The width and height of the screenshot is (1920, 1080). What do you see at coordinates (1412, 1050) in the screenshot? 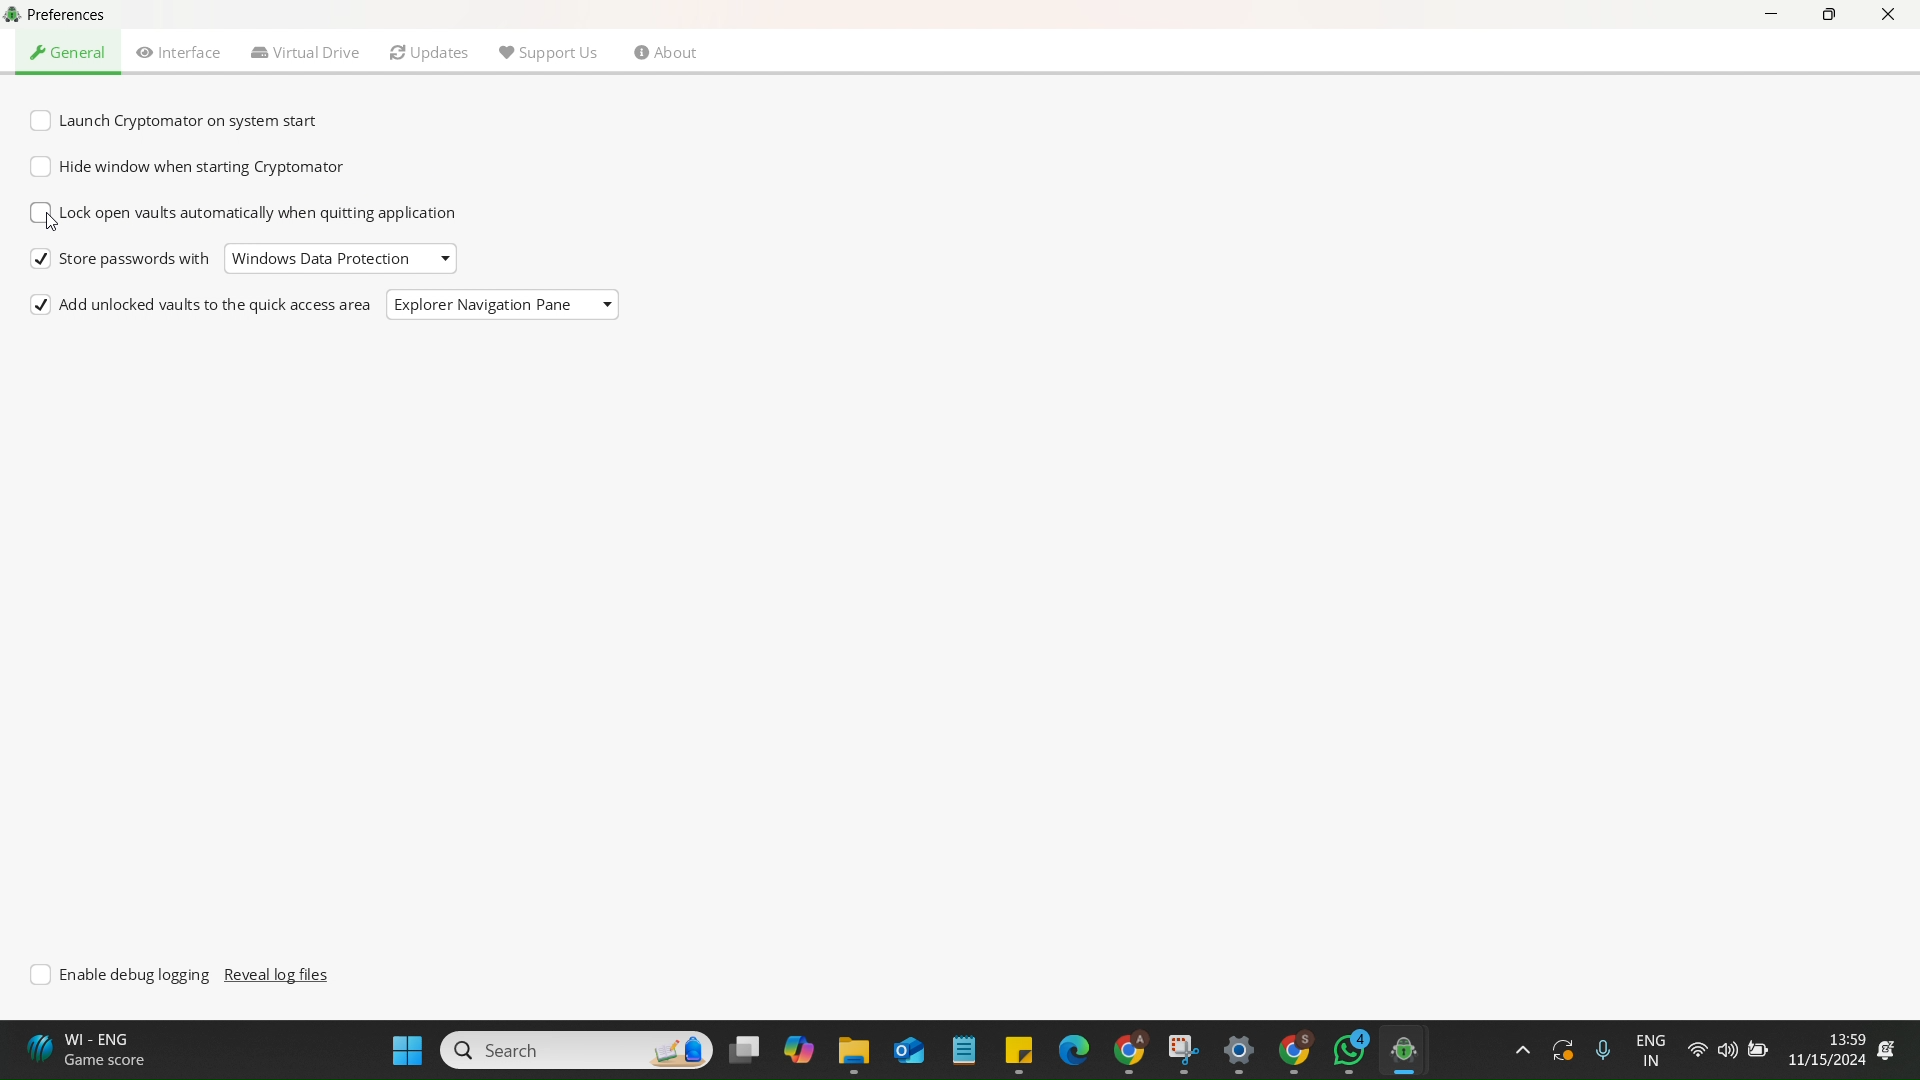
I see `Cryptomator` at bounding box center [1412, 1050].